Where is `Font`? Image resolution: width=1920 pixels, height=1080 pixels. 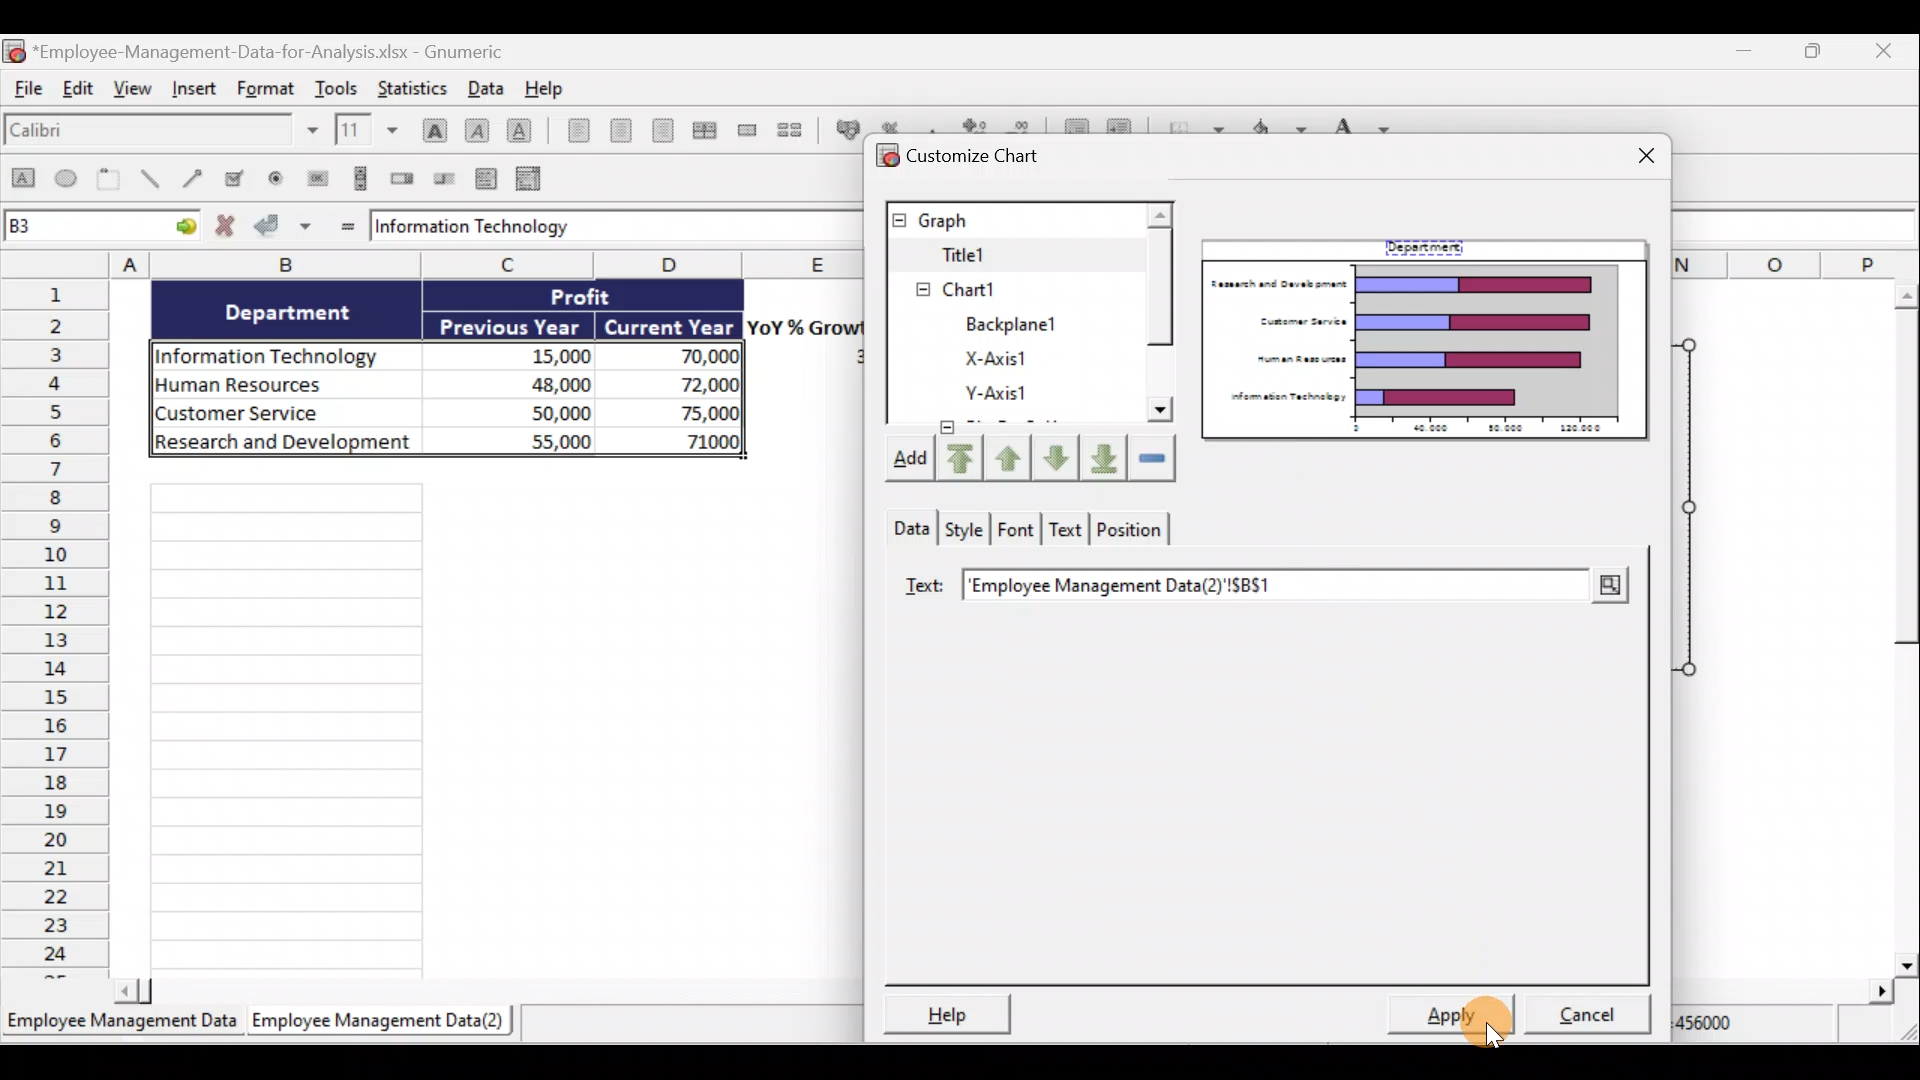
Font is located at coordinates (1018, 527).